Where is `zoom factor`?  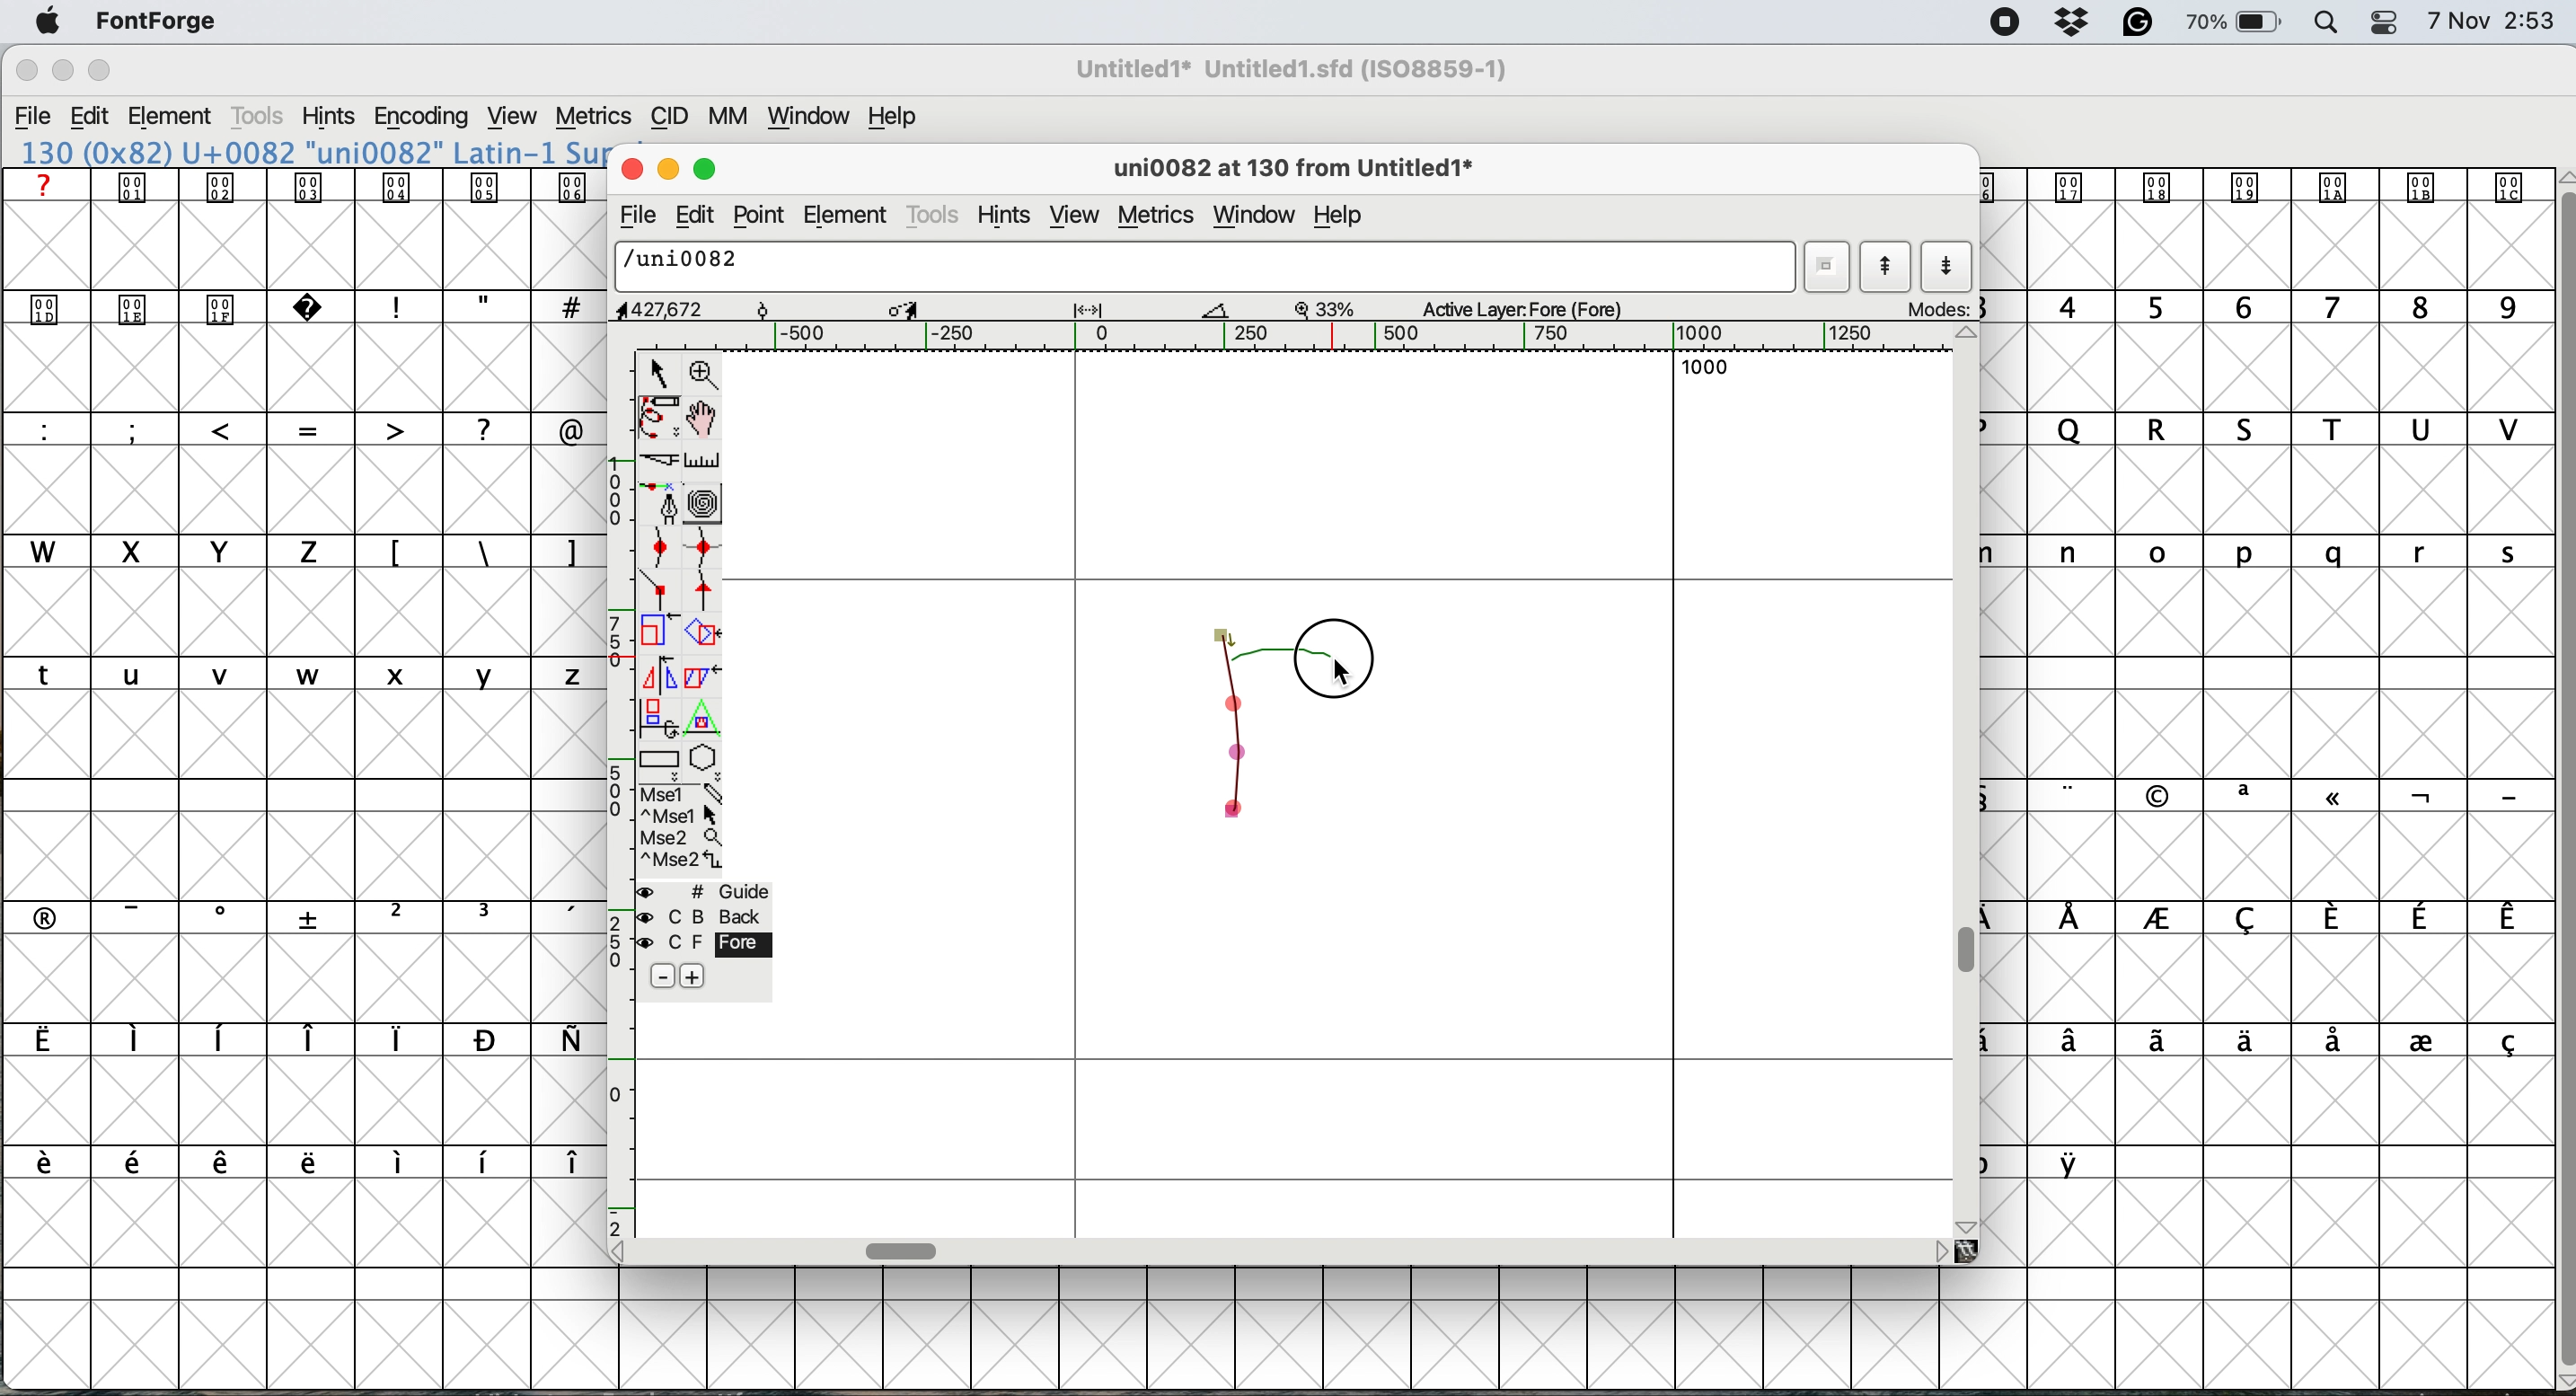
zoom factor is located at coordinates (1328, 308).